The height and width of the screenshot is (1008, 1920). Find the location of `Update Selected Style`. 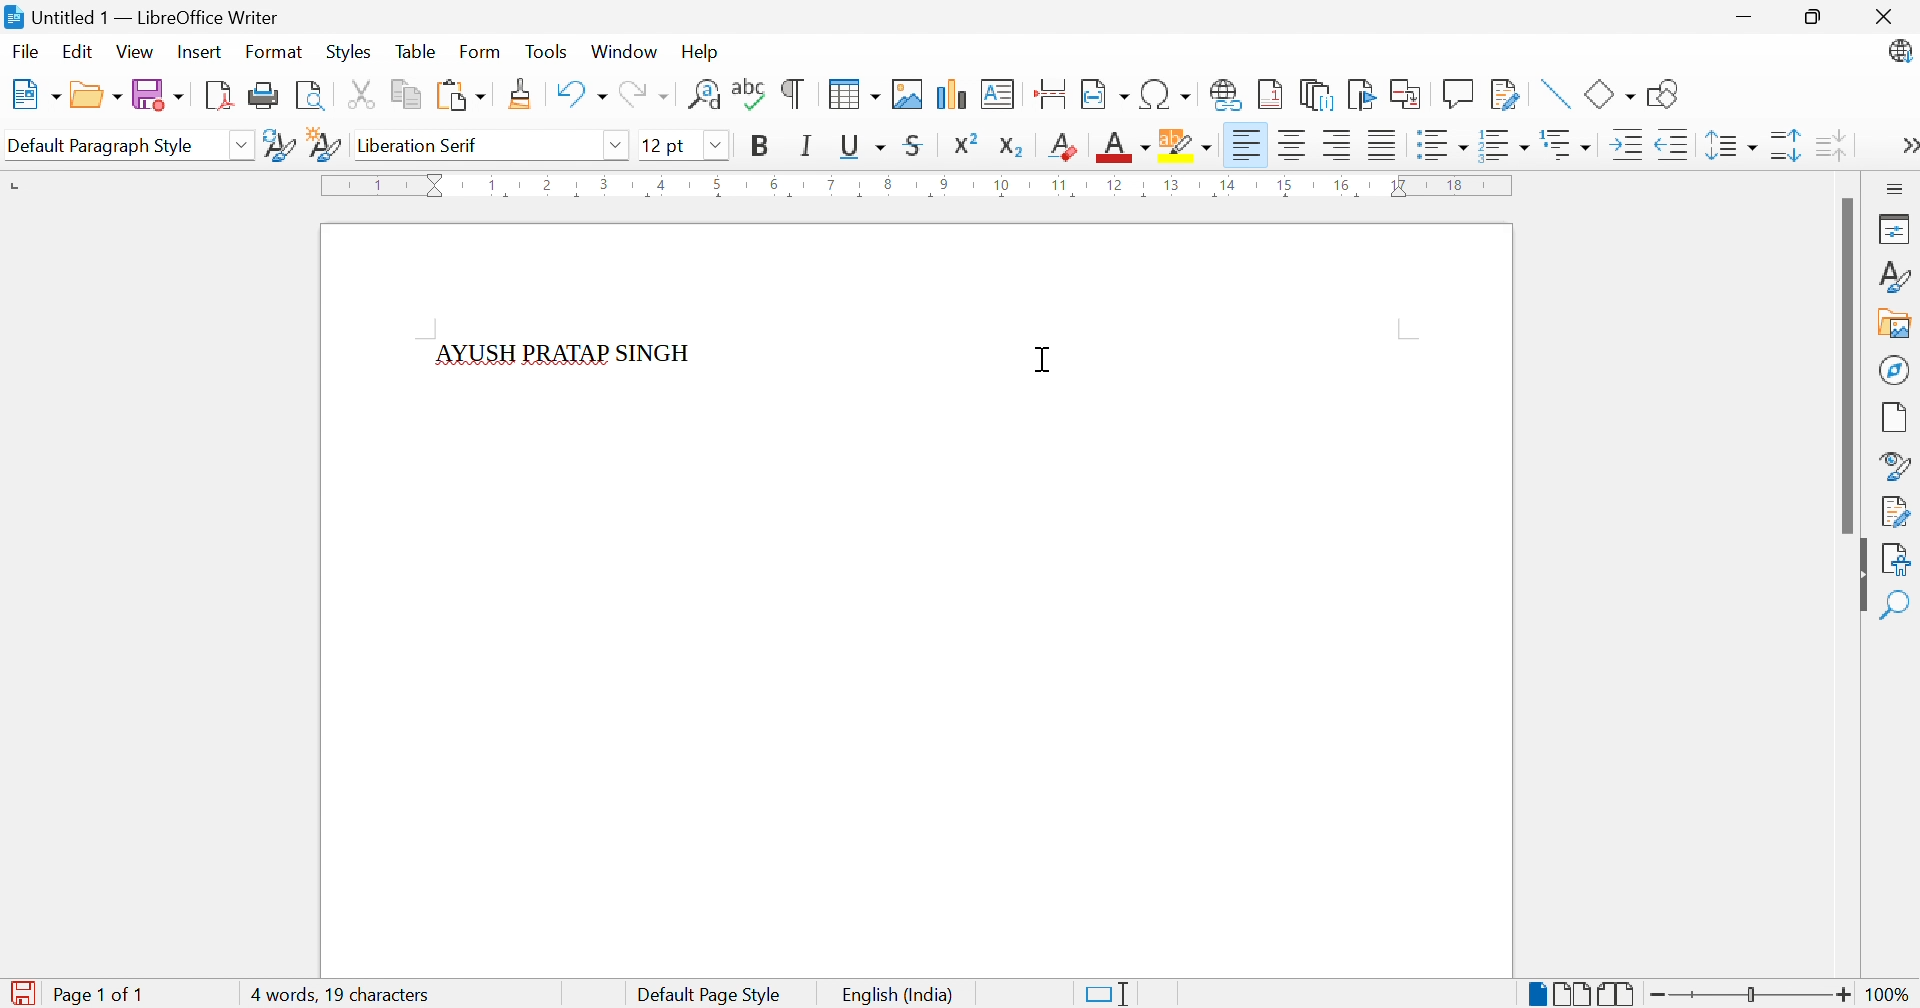

Update Selected Style is located at coordinates (280, 145).